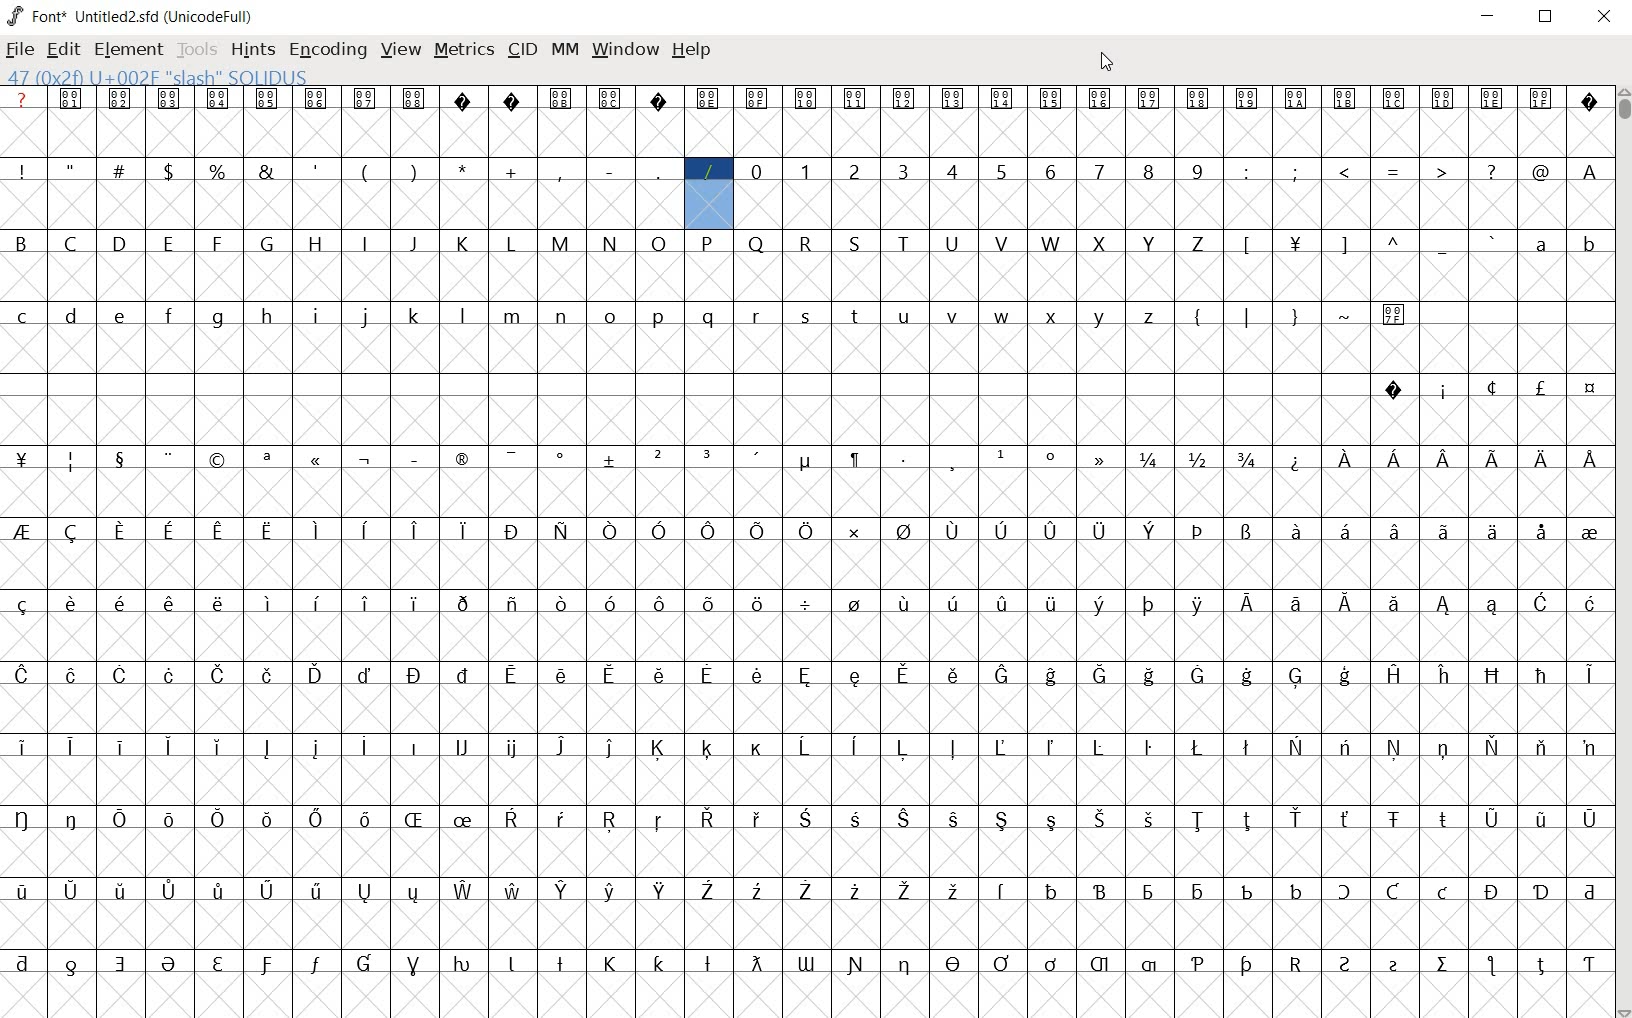 Image resolution: width=1632 pixels, height=1018 pixels. I want to click on glyph, so click(708, 674).